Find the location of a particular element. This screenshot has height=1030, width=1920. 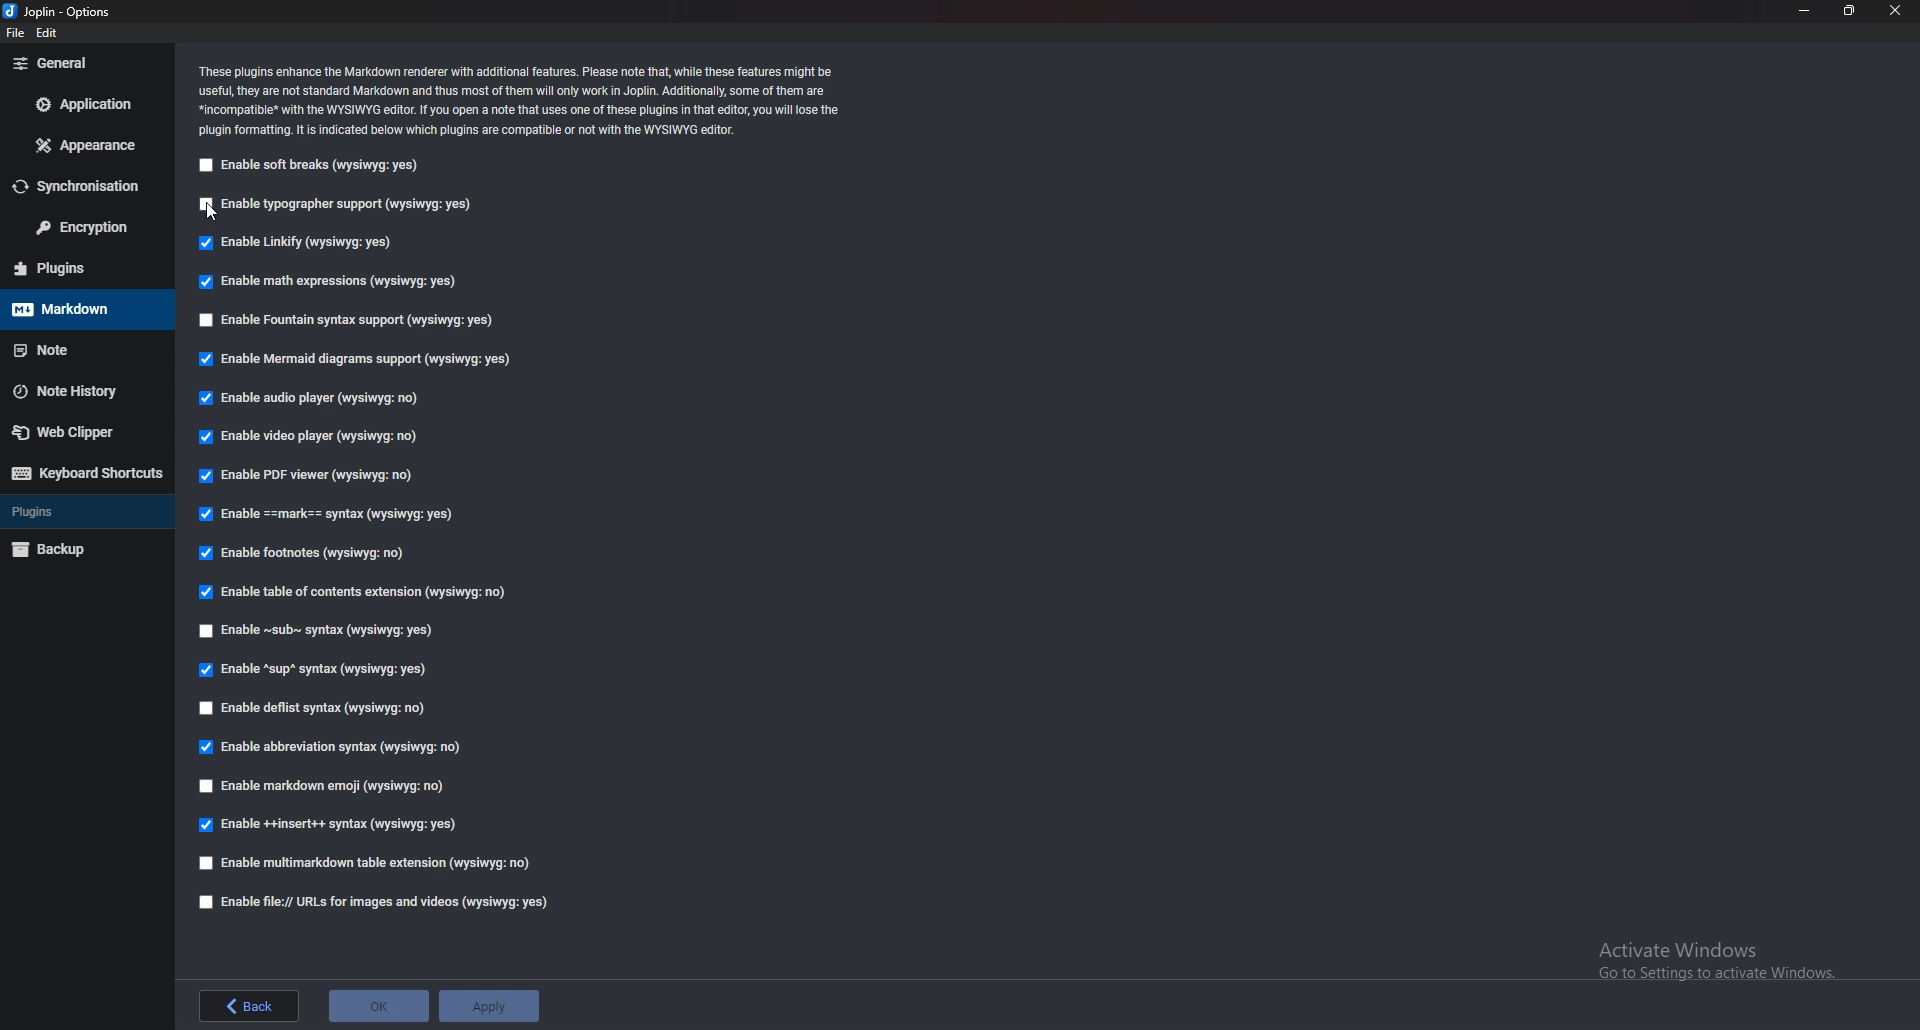

enable linkify is located at coordinates (295, 242).